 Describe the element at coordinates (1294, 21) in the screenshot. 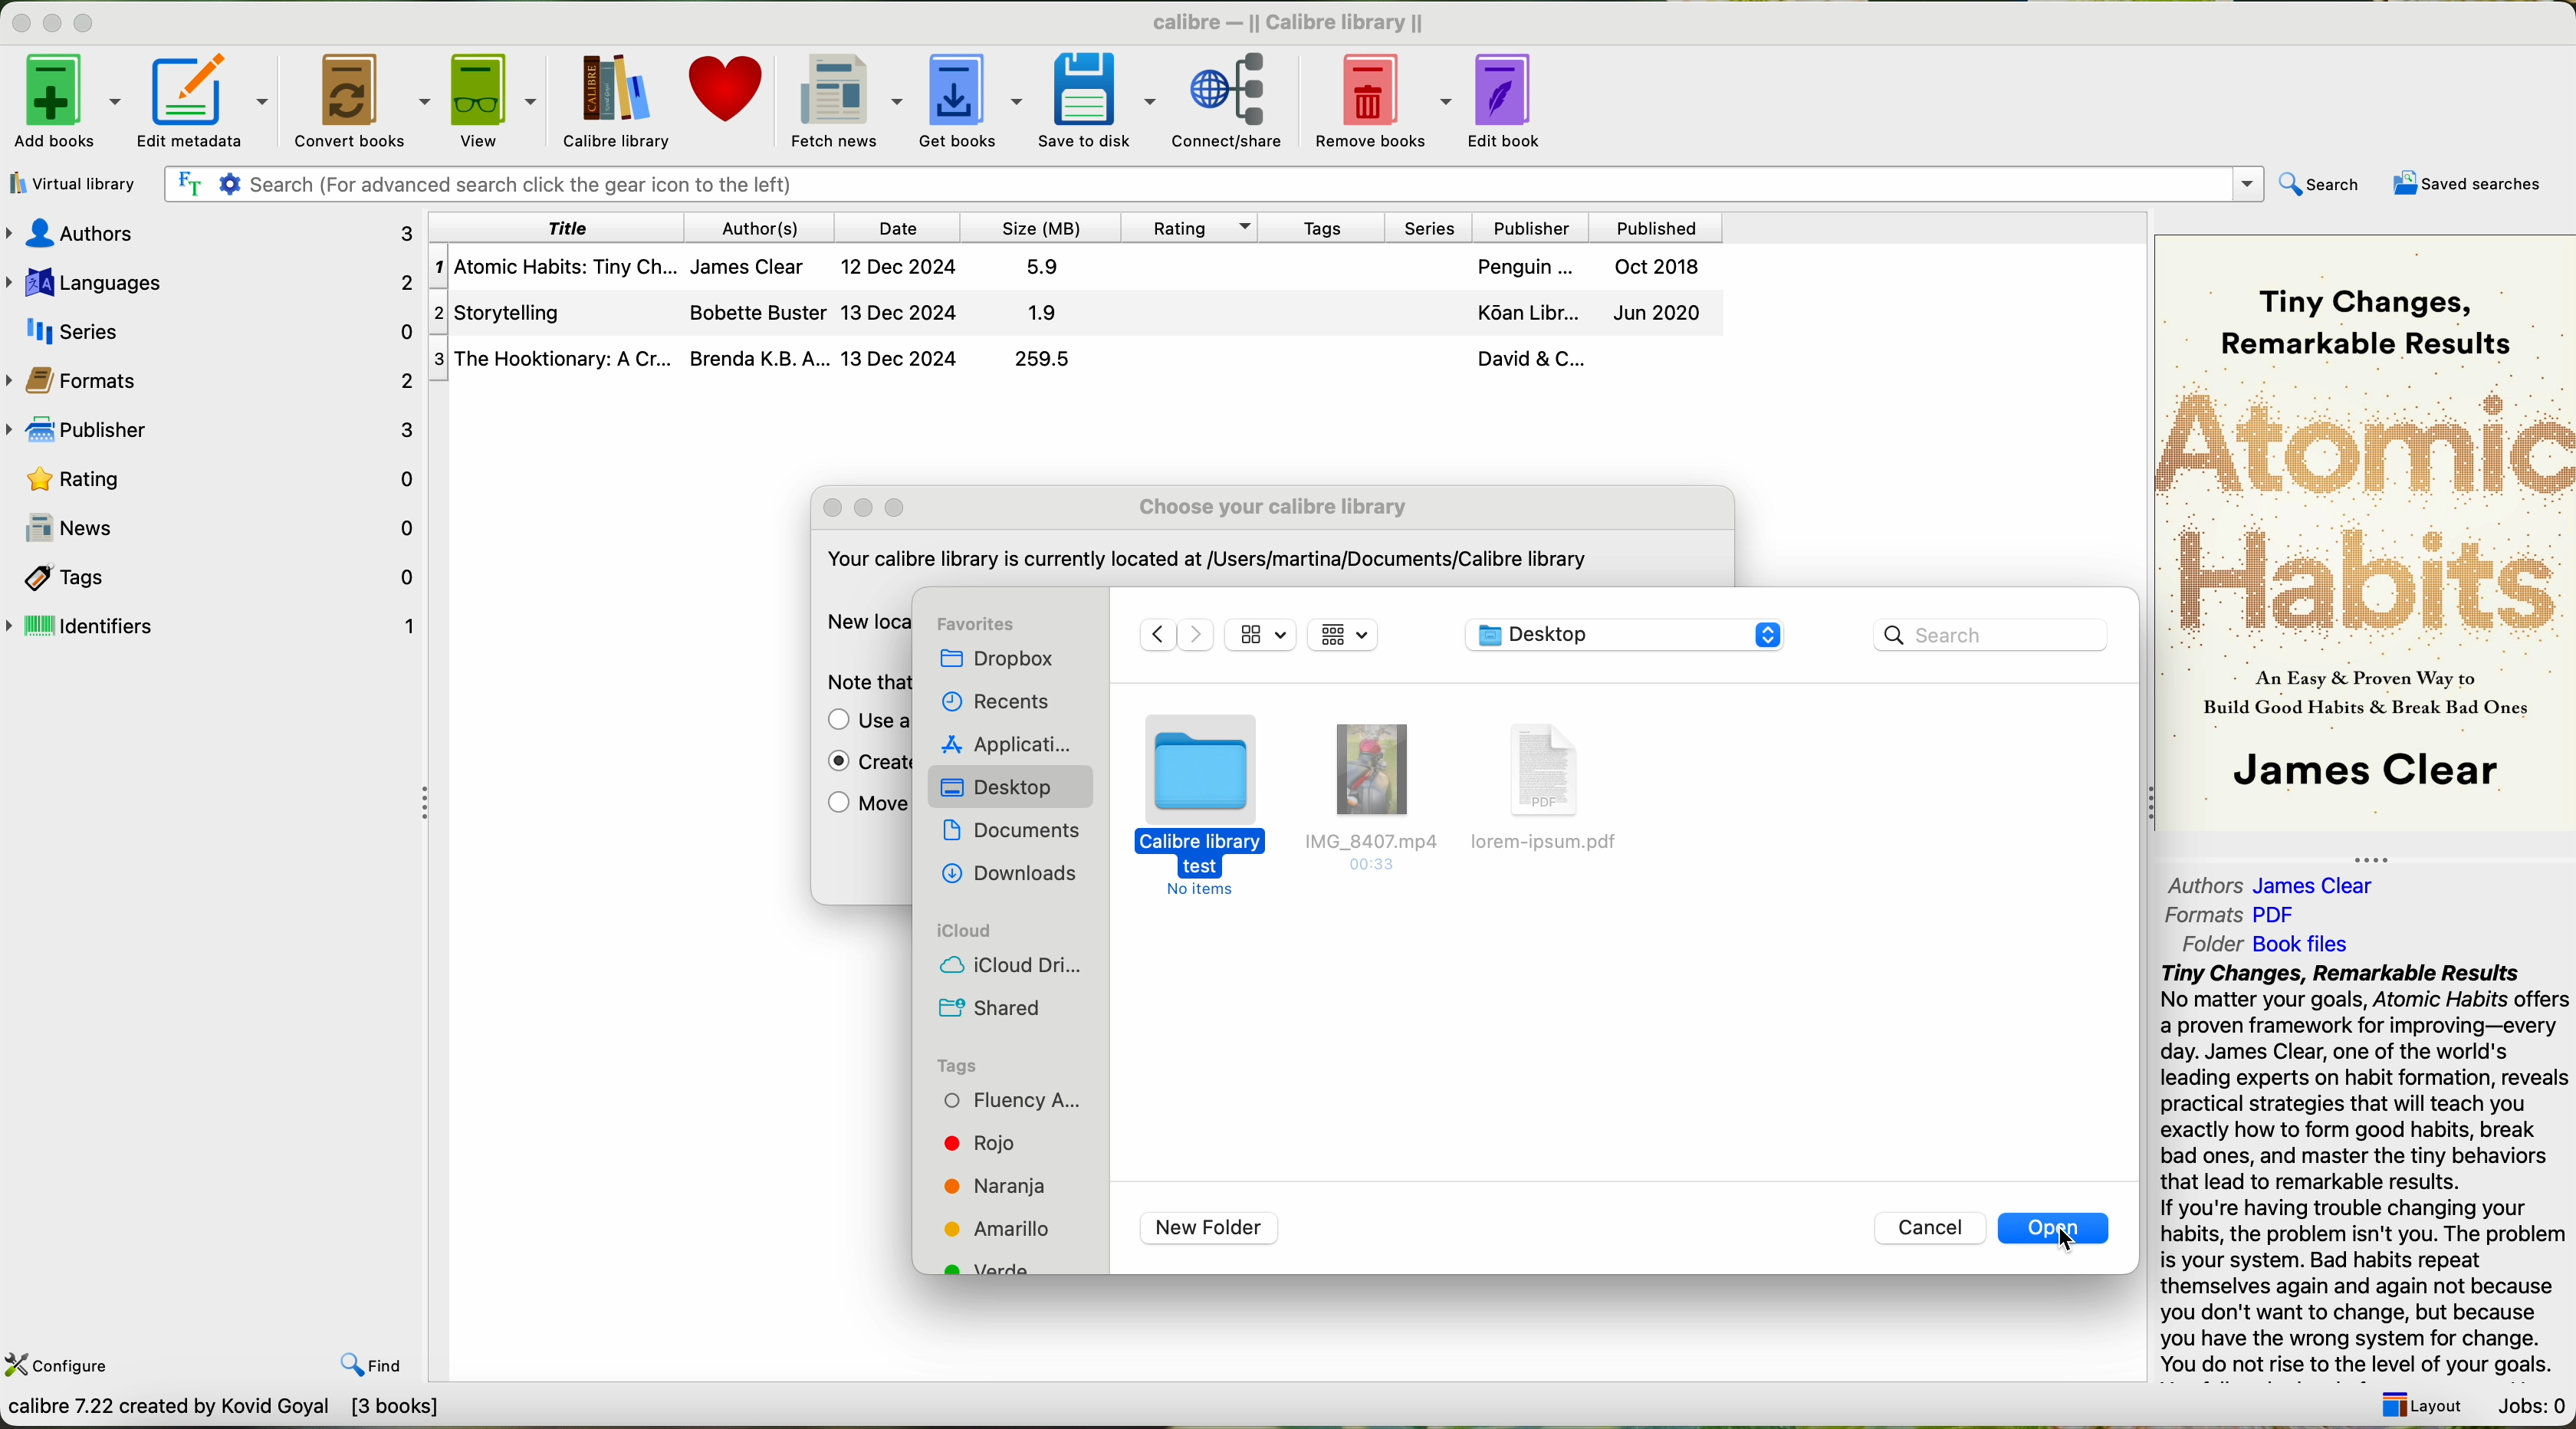

I see `calibre — || Calibre library ||` at that location.